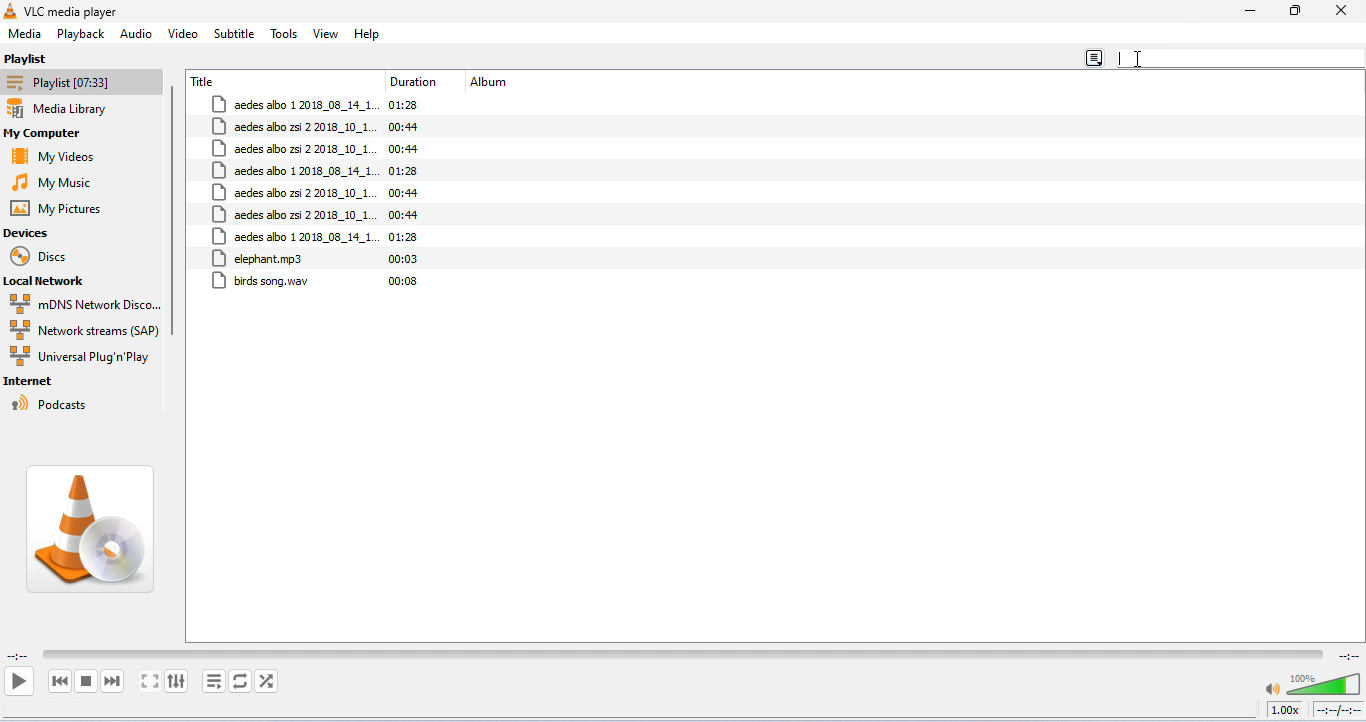 The width and height of the screenshot is (1366, 722). Describe the element at coordinates (93, 529) in the screenshot. I see `VLC media player logo` at that location.